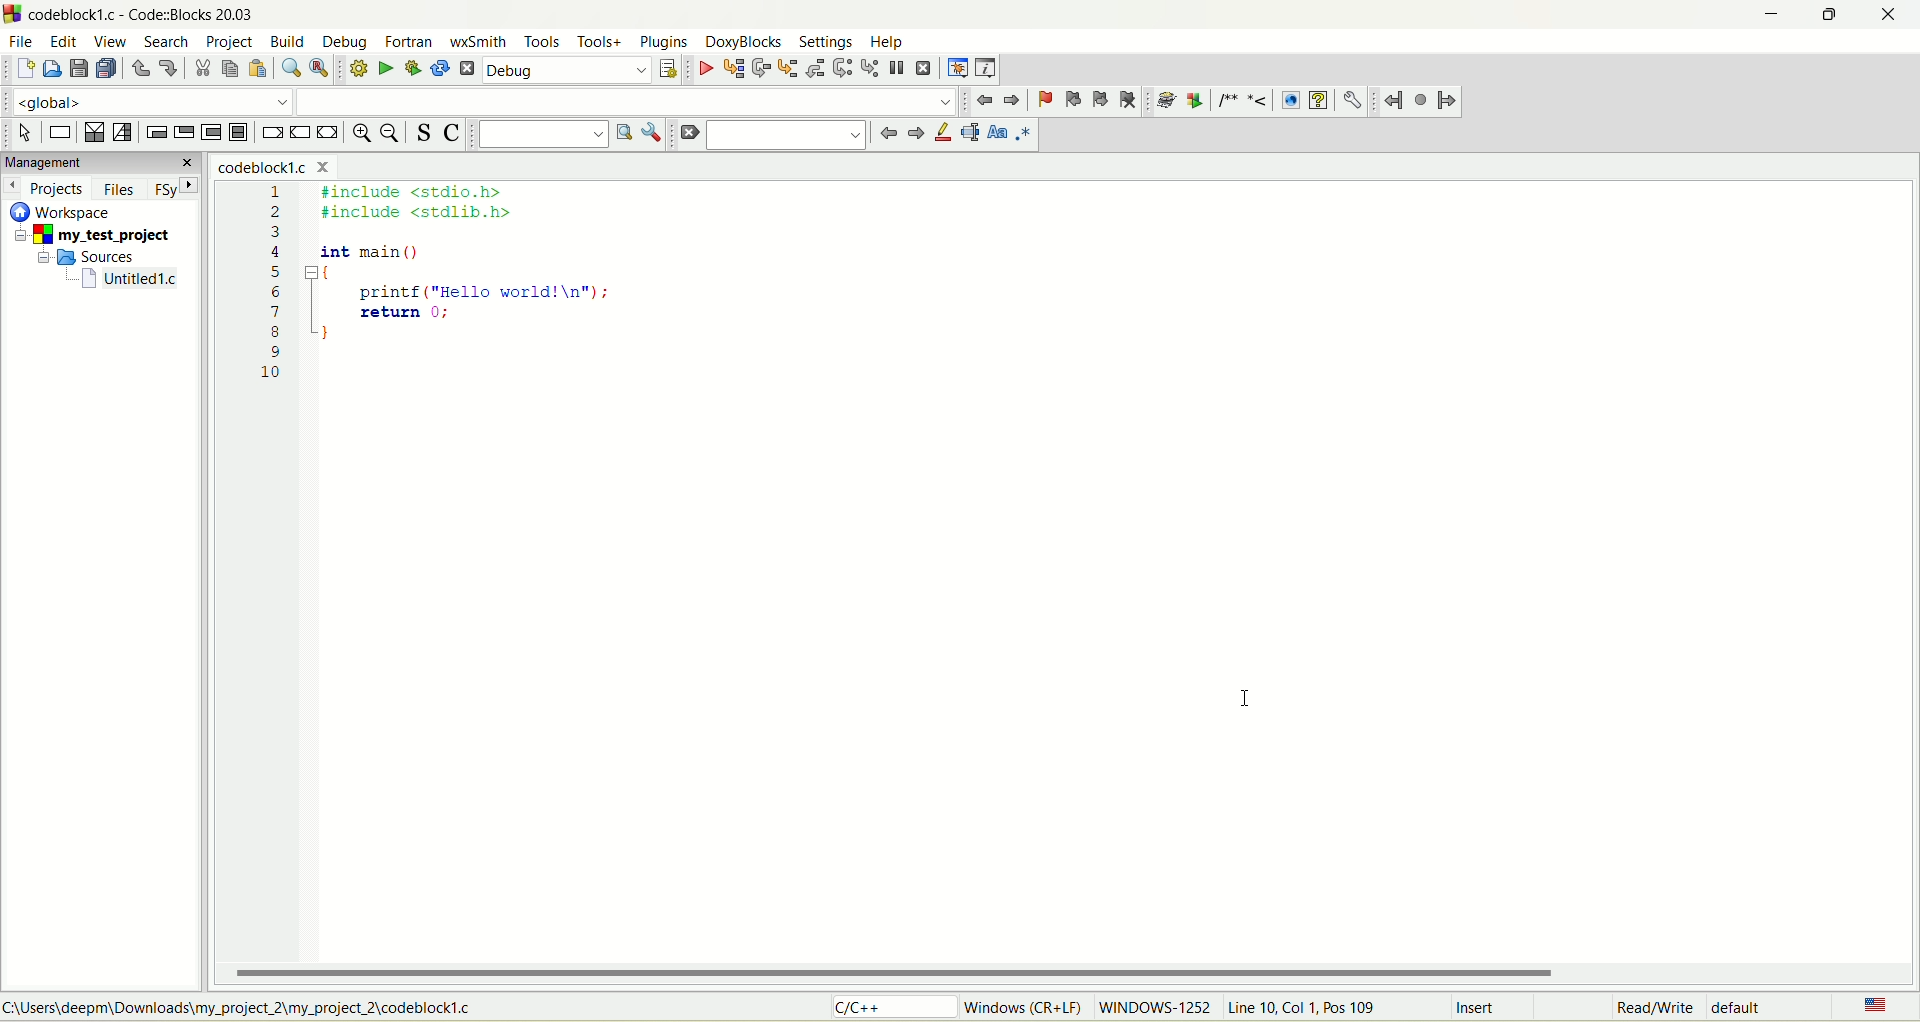 The width and height of the screenshot is (1920, 1022). Describe the element at coordinates (841, 67) in the screenshot. I see `next instruction` at that location.